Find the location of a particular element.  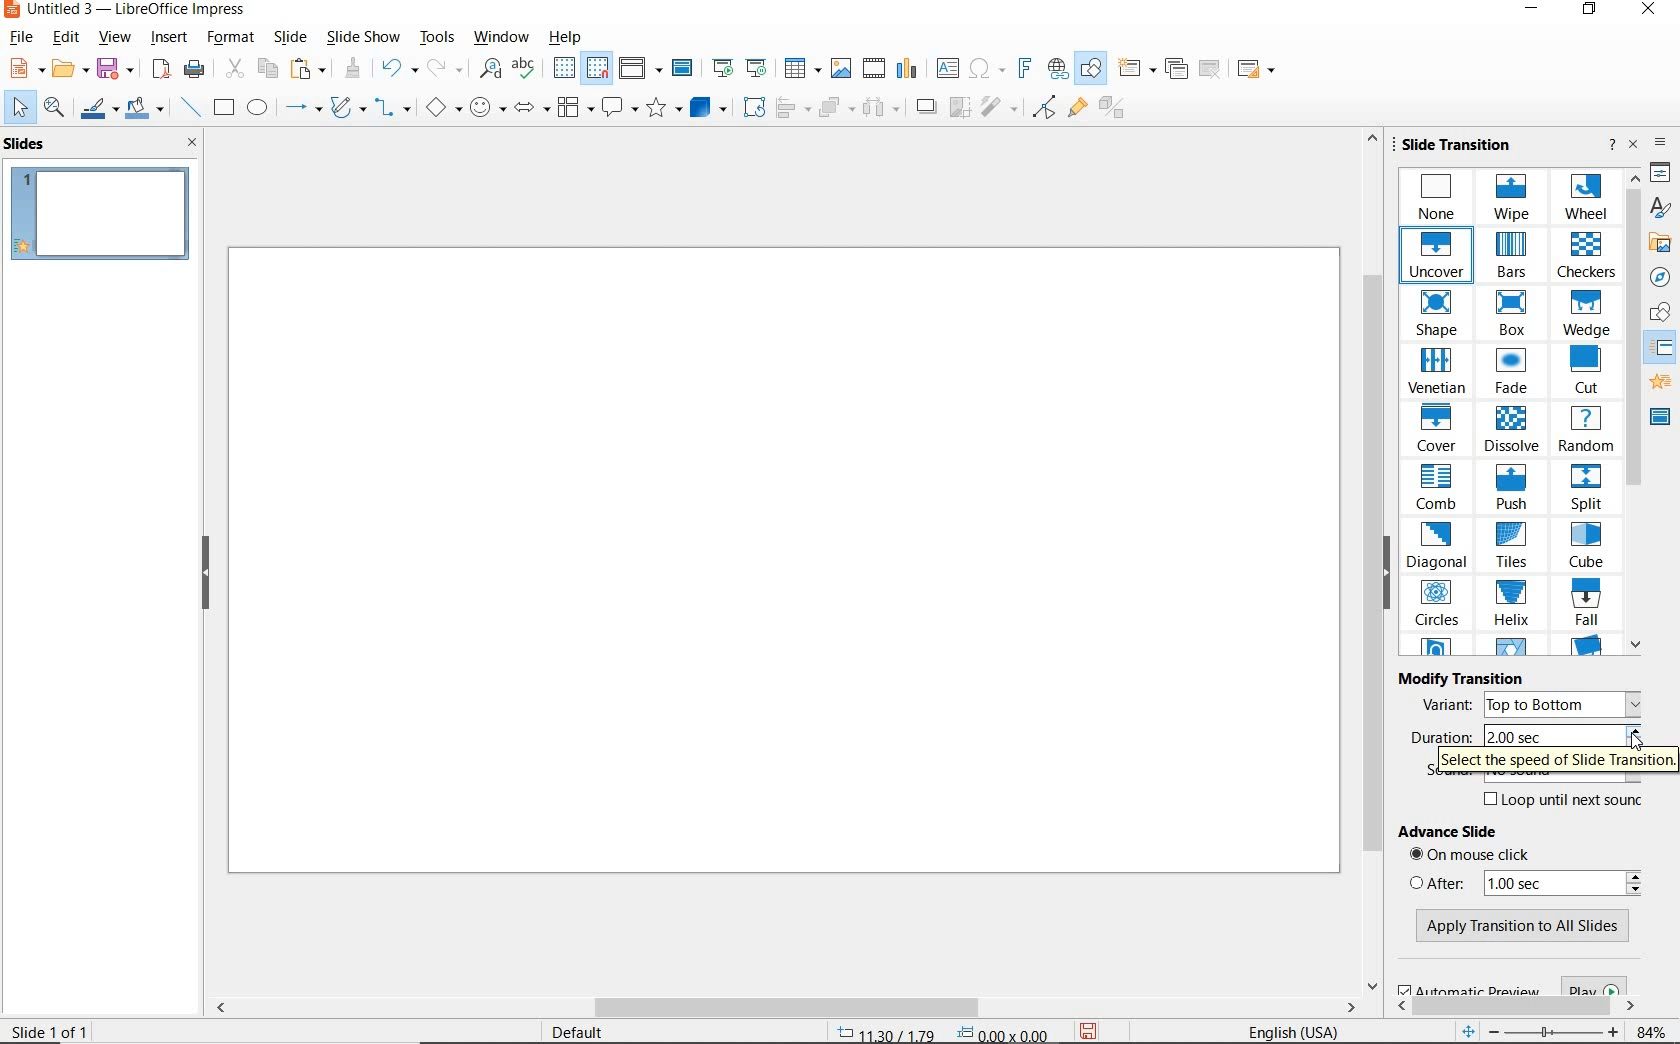

INSERT LINE is located at coordinates (192, 108).